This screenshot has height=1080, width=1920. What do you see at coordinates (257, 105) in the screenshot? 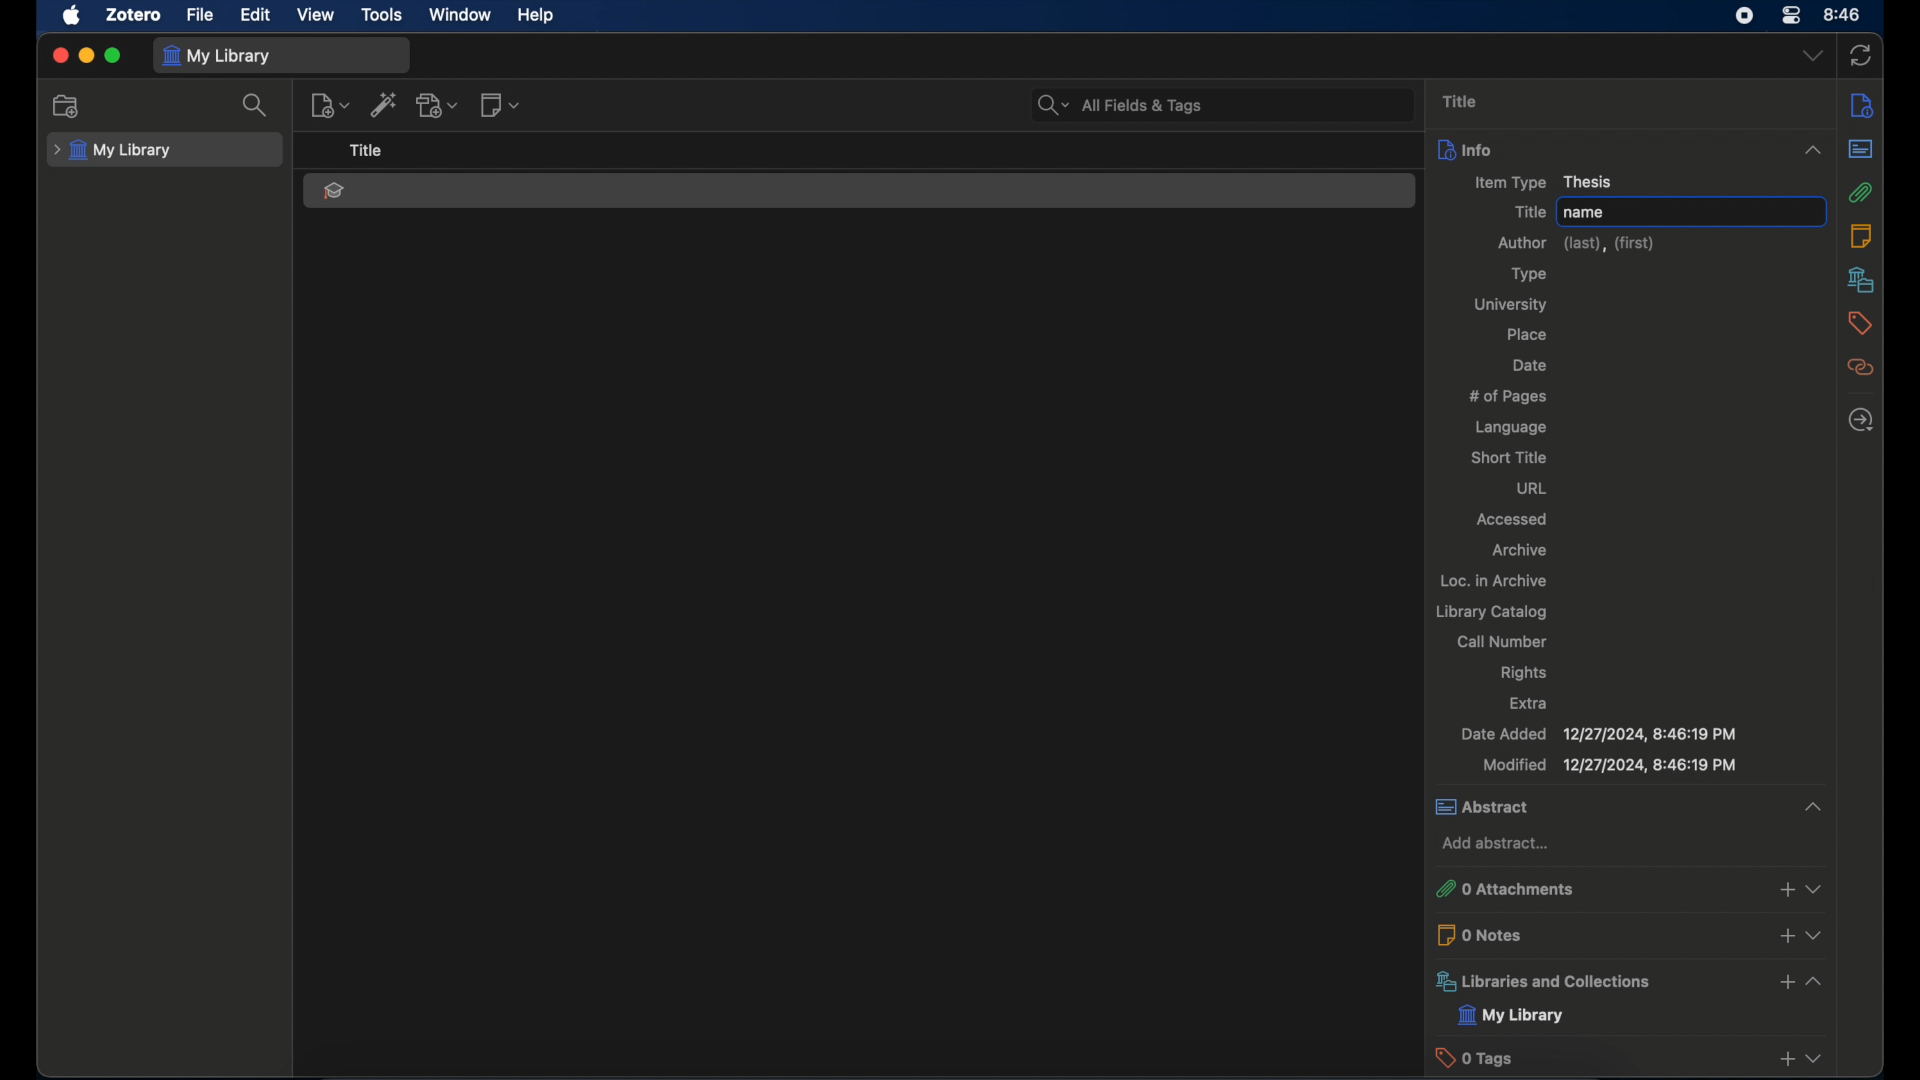
I see `search` at bounding box center [257, 105].